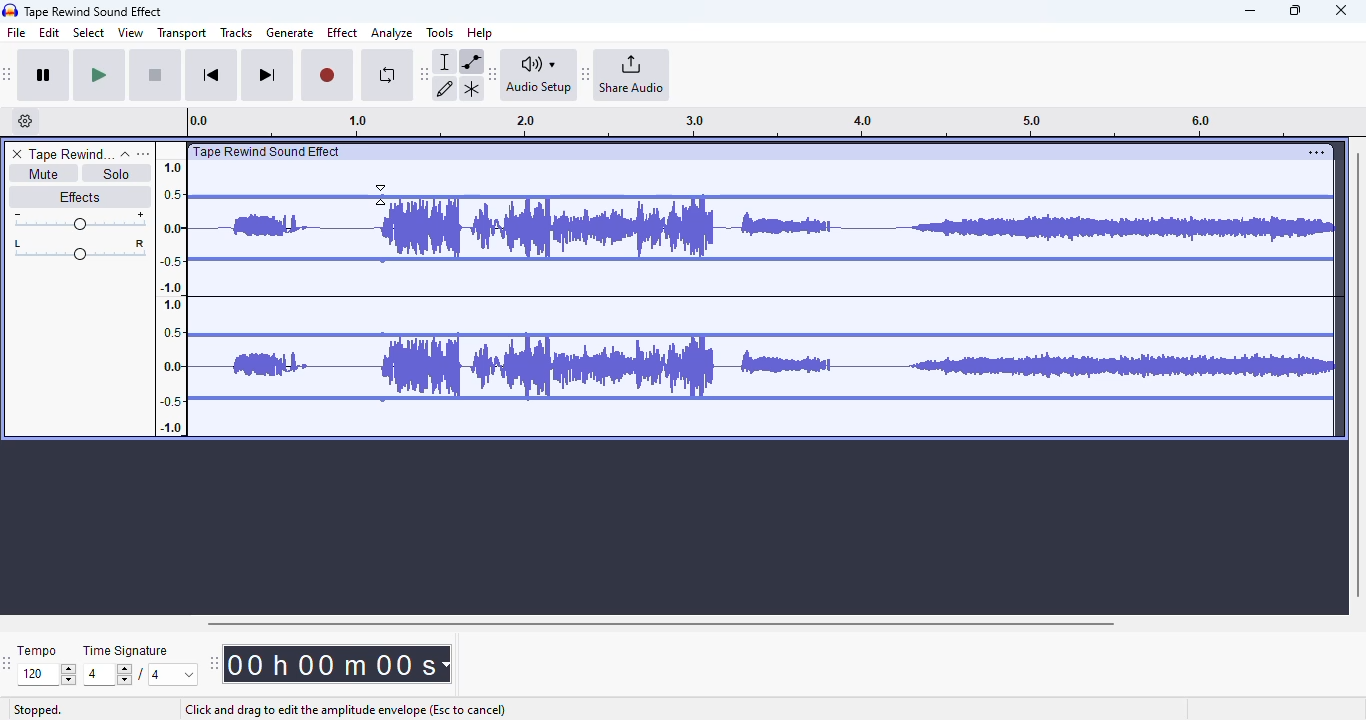  Describe the element at coordinates (539, 74) in the screenshot. I see `audio setup` at that location.